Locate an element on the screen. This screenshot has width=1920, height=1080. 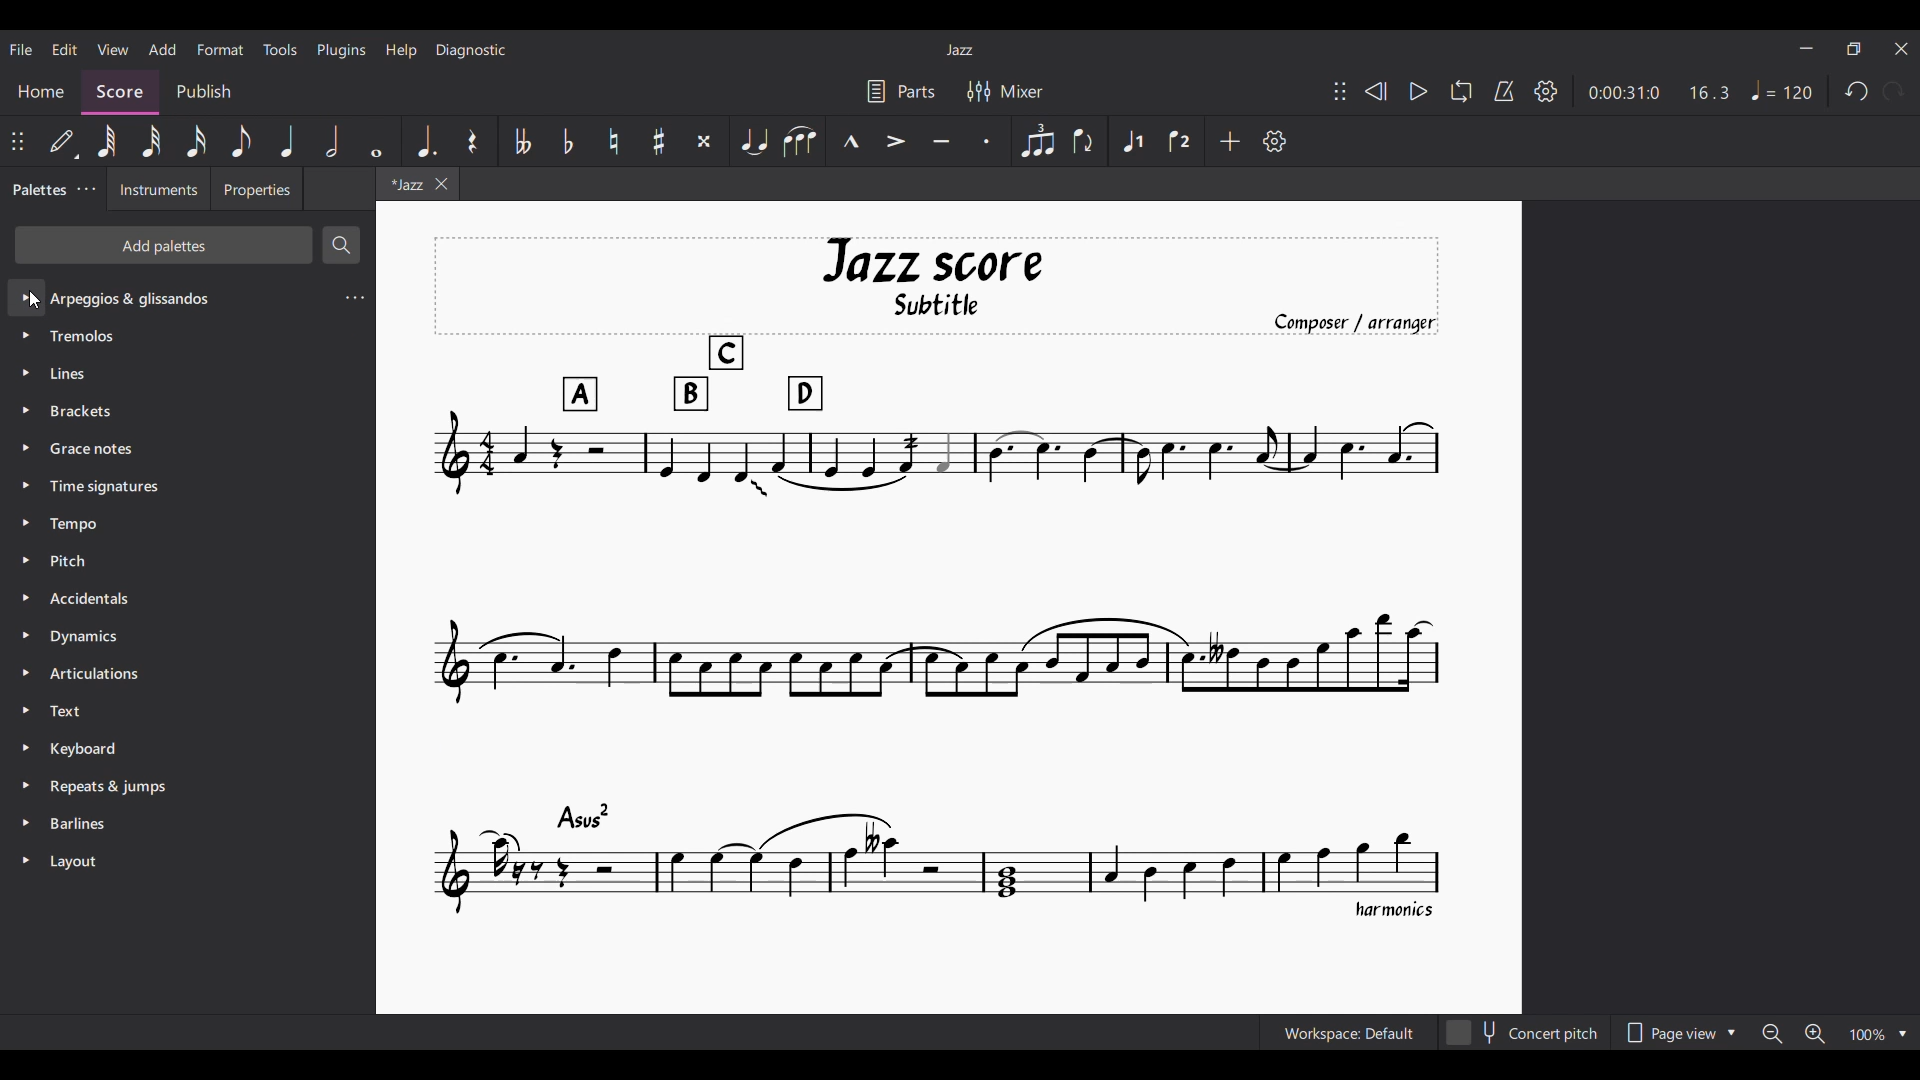
Dynamics is located at coordinates (84, 634).